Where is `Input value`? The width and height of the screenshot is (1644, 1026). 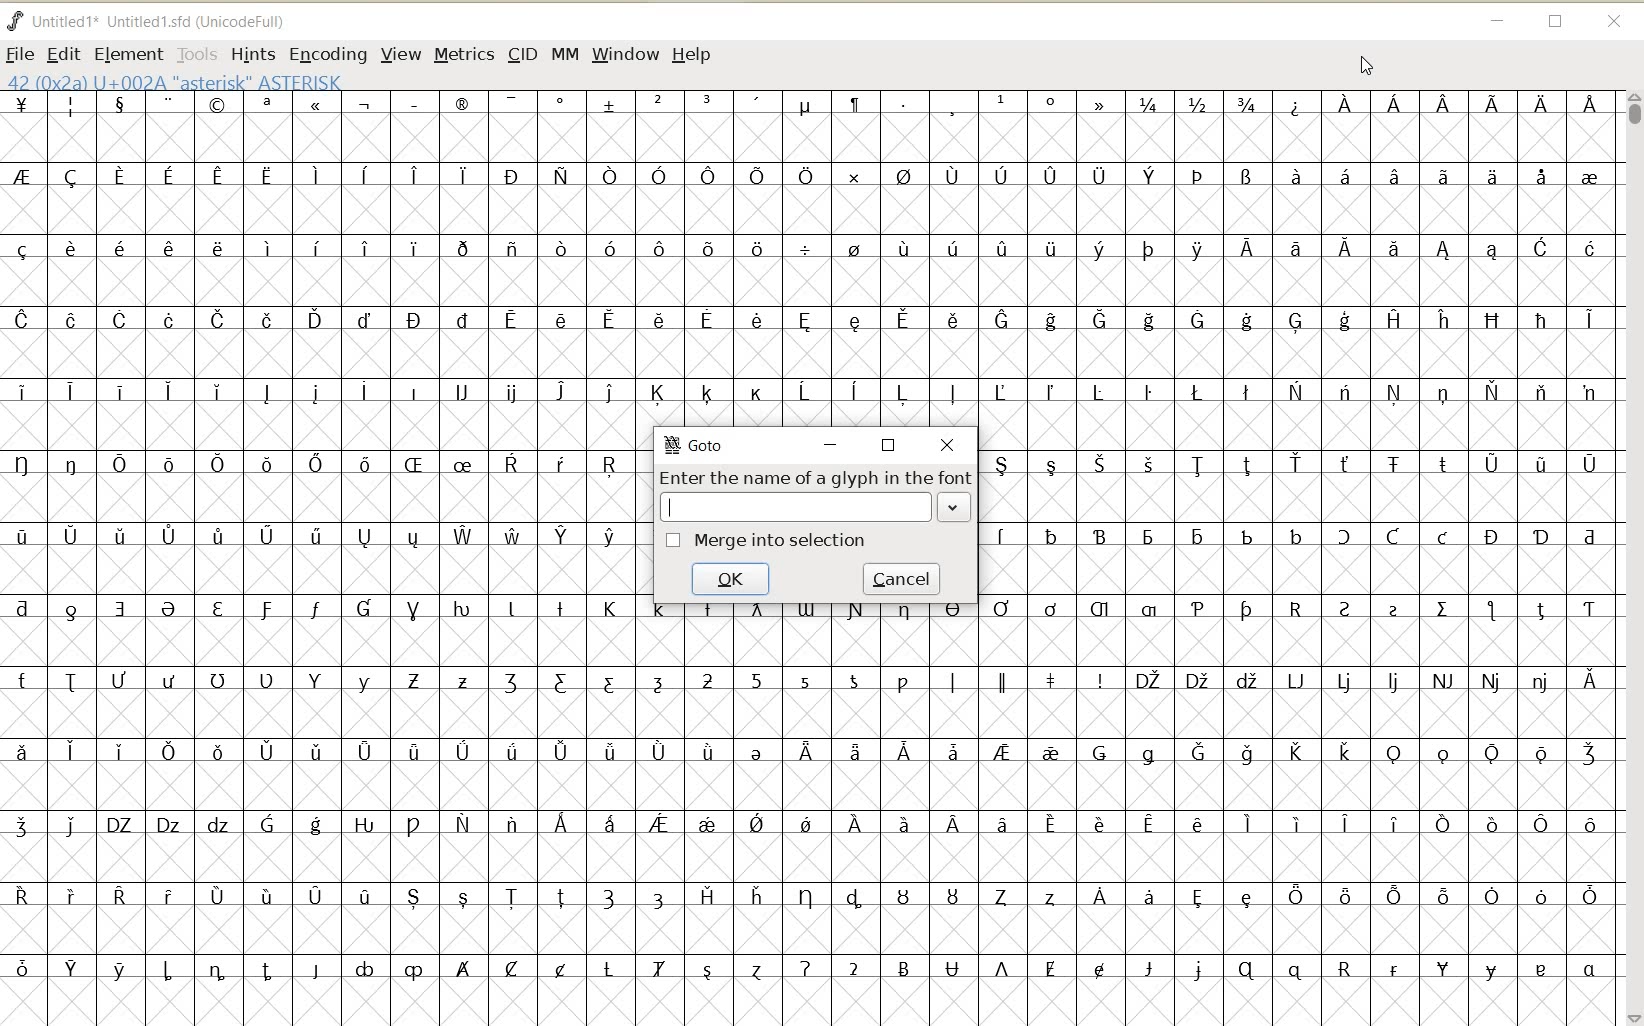
Input value is located at coordinates (794, 507).